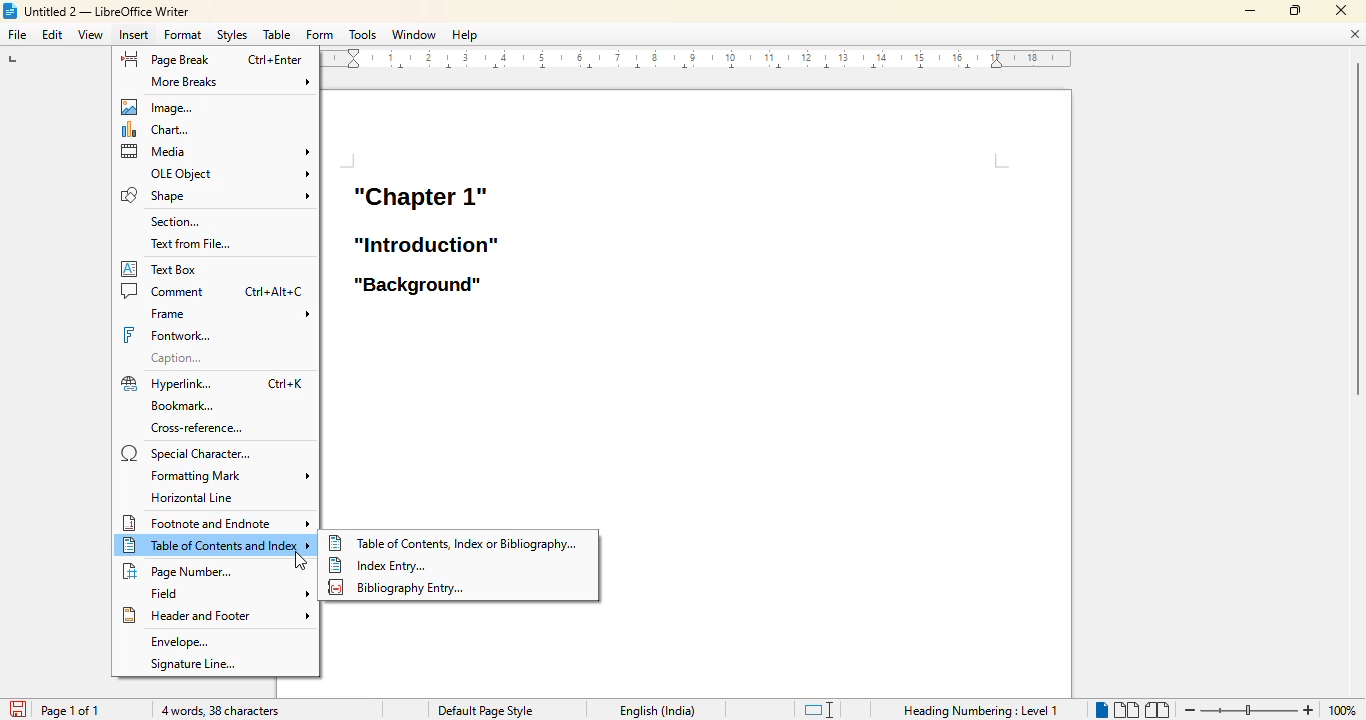 This screenshot has width=1366, height=720. What do you see at coordinates (419, 195) in the screenshot?
I see `heading 1` at bounding box center [419, 195].